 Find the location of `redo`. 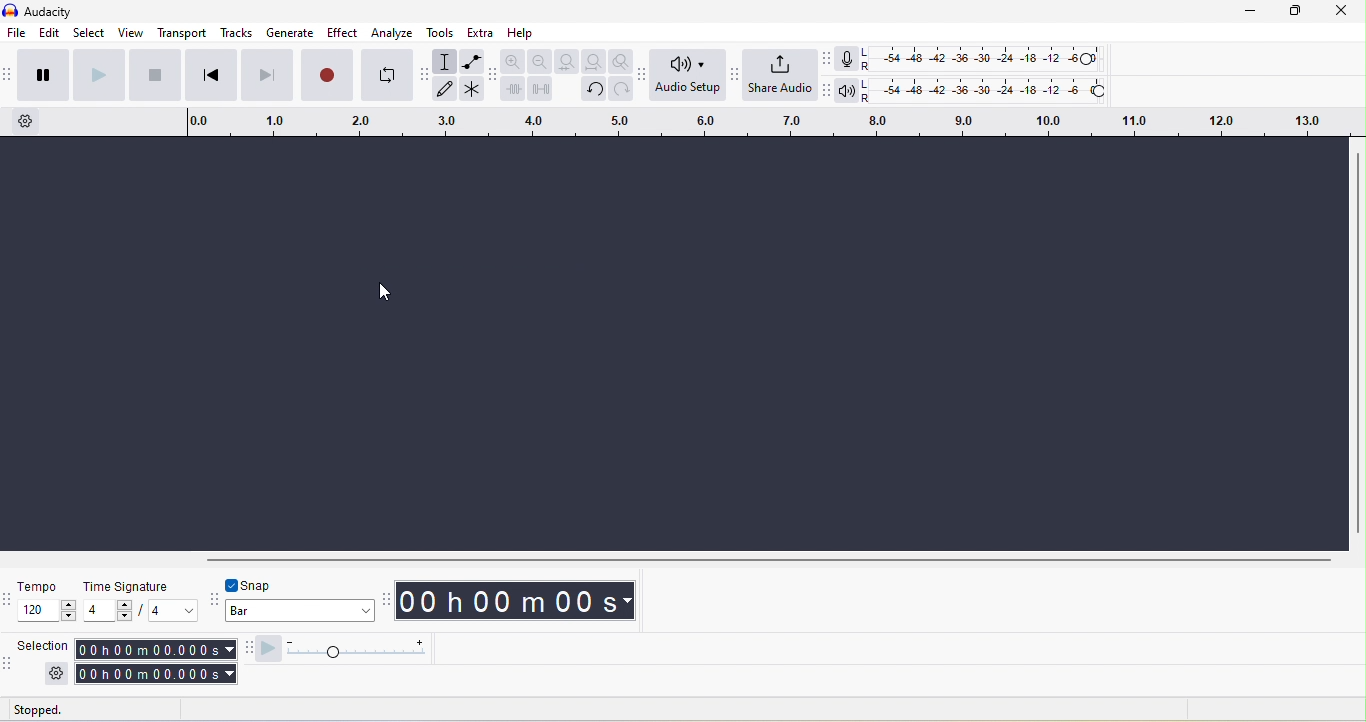

redo is located at coordinates (621, 89).